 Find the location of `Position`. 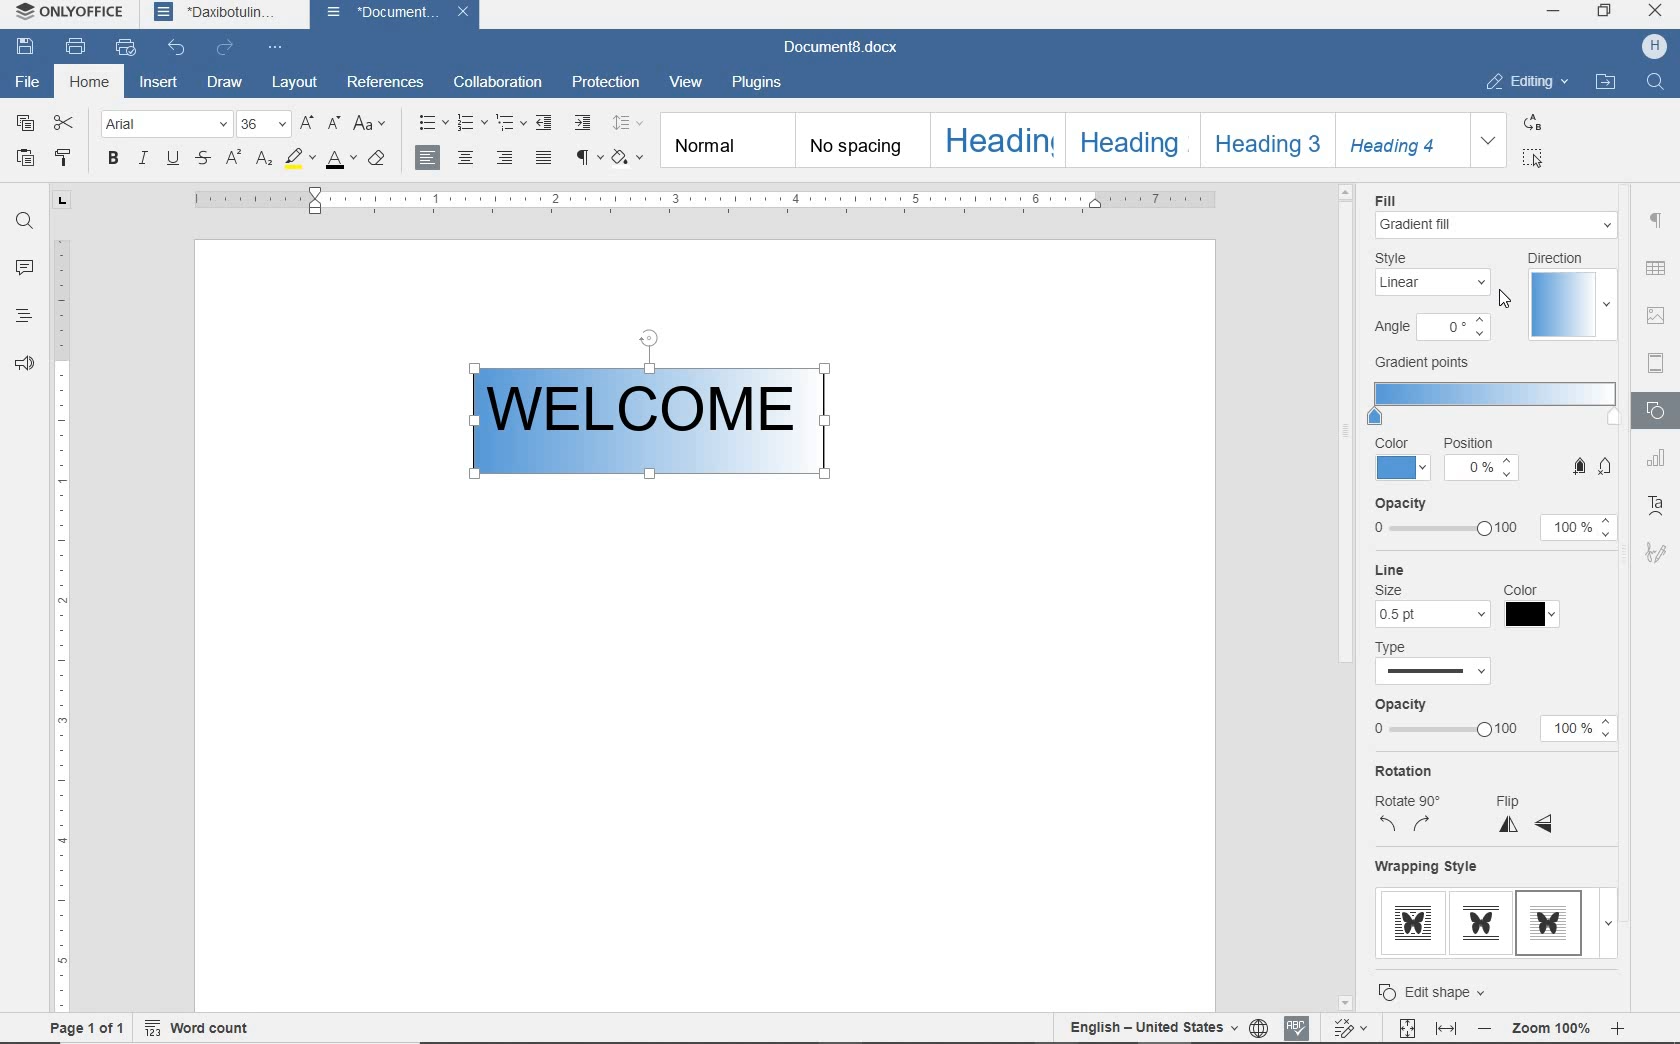

Position is located at coordinates (1481, 442).